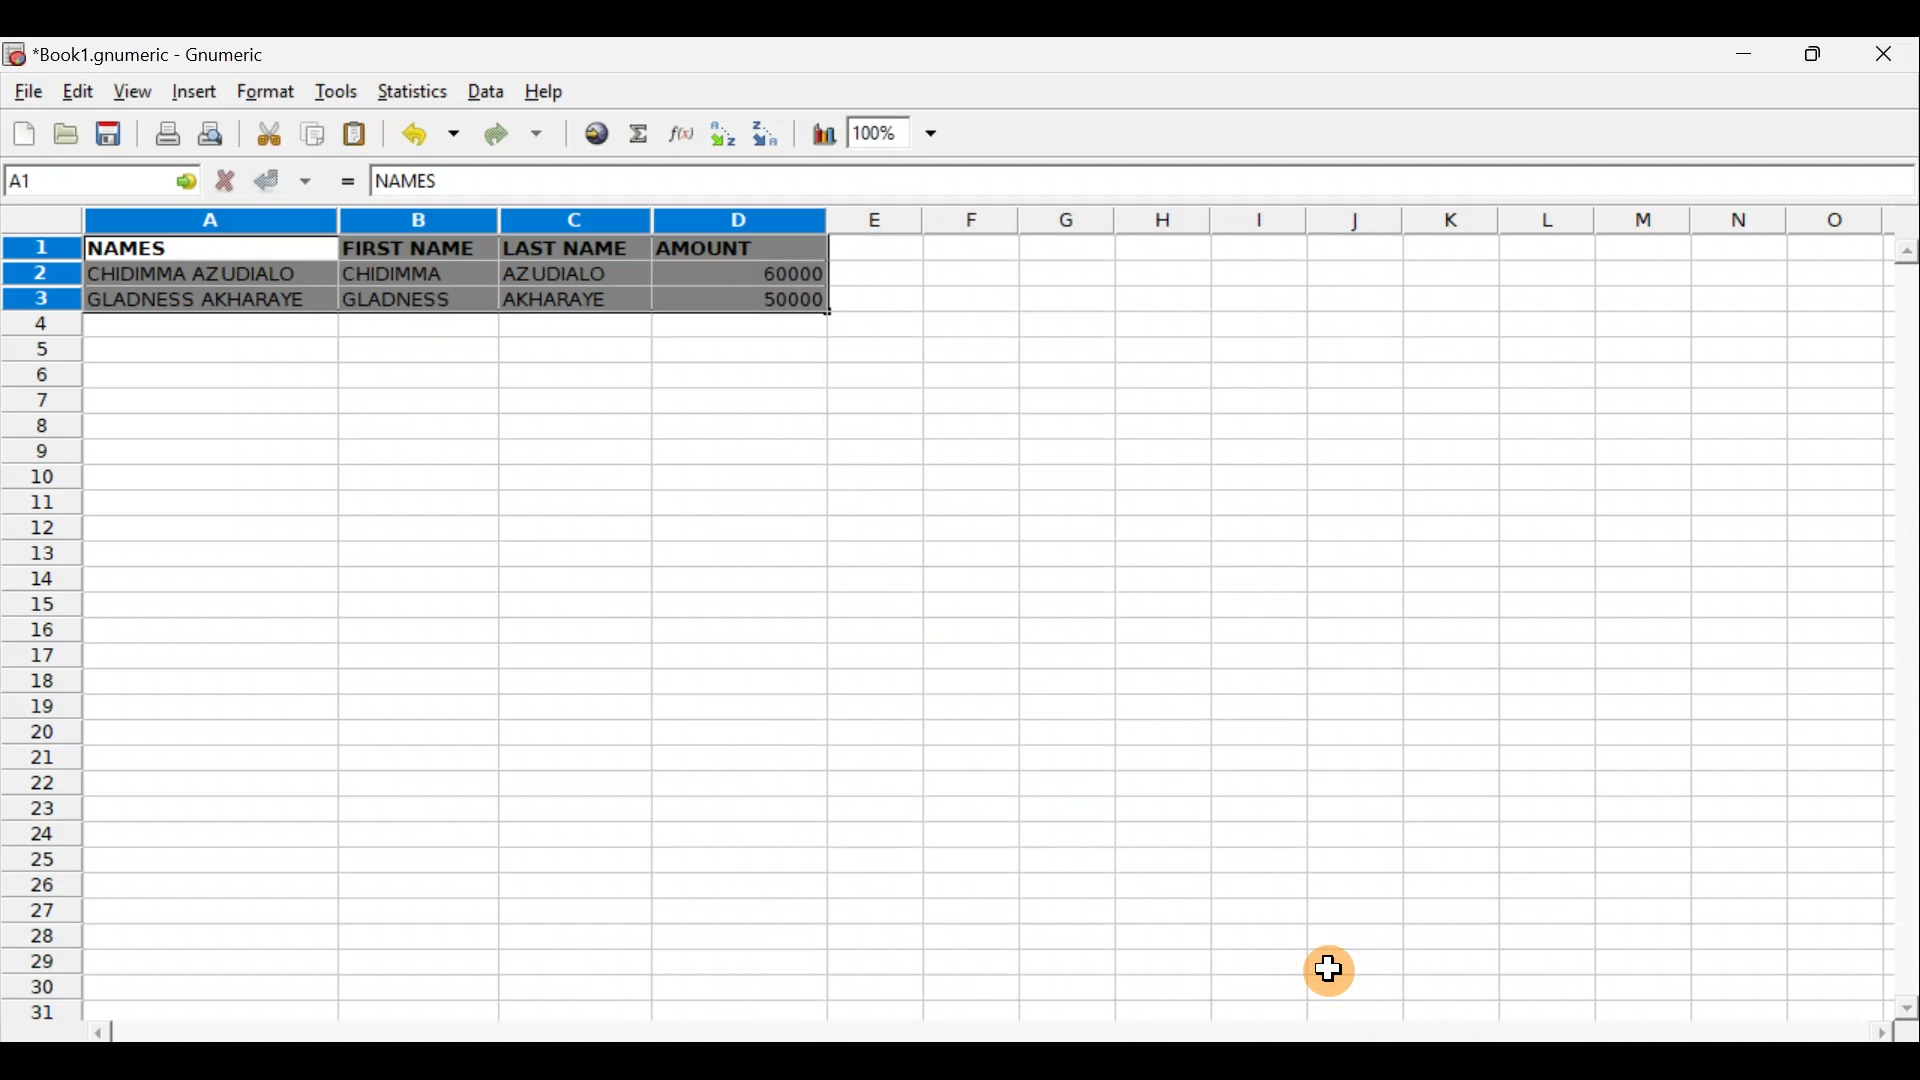 The height and width of the screenshot is (1080, 1920). I want to click on View, so click(127, 92).